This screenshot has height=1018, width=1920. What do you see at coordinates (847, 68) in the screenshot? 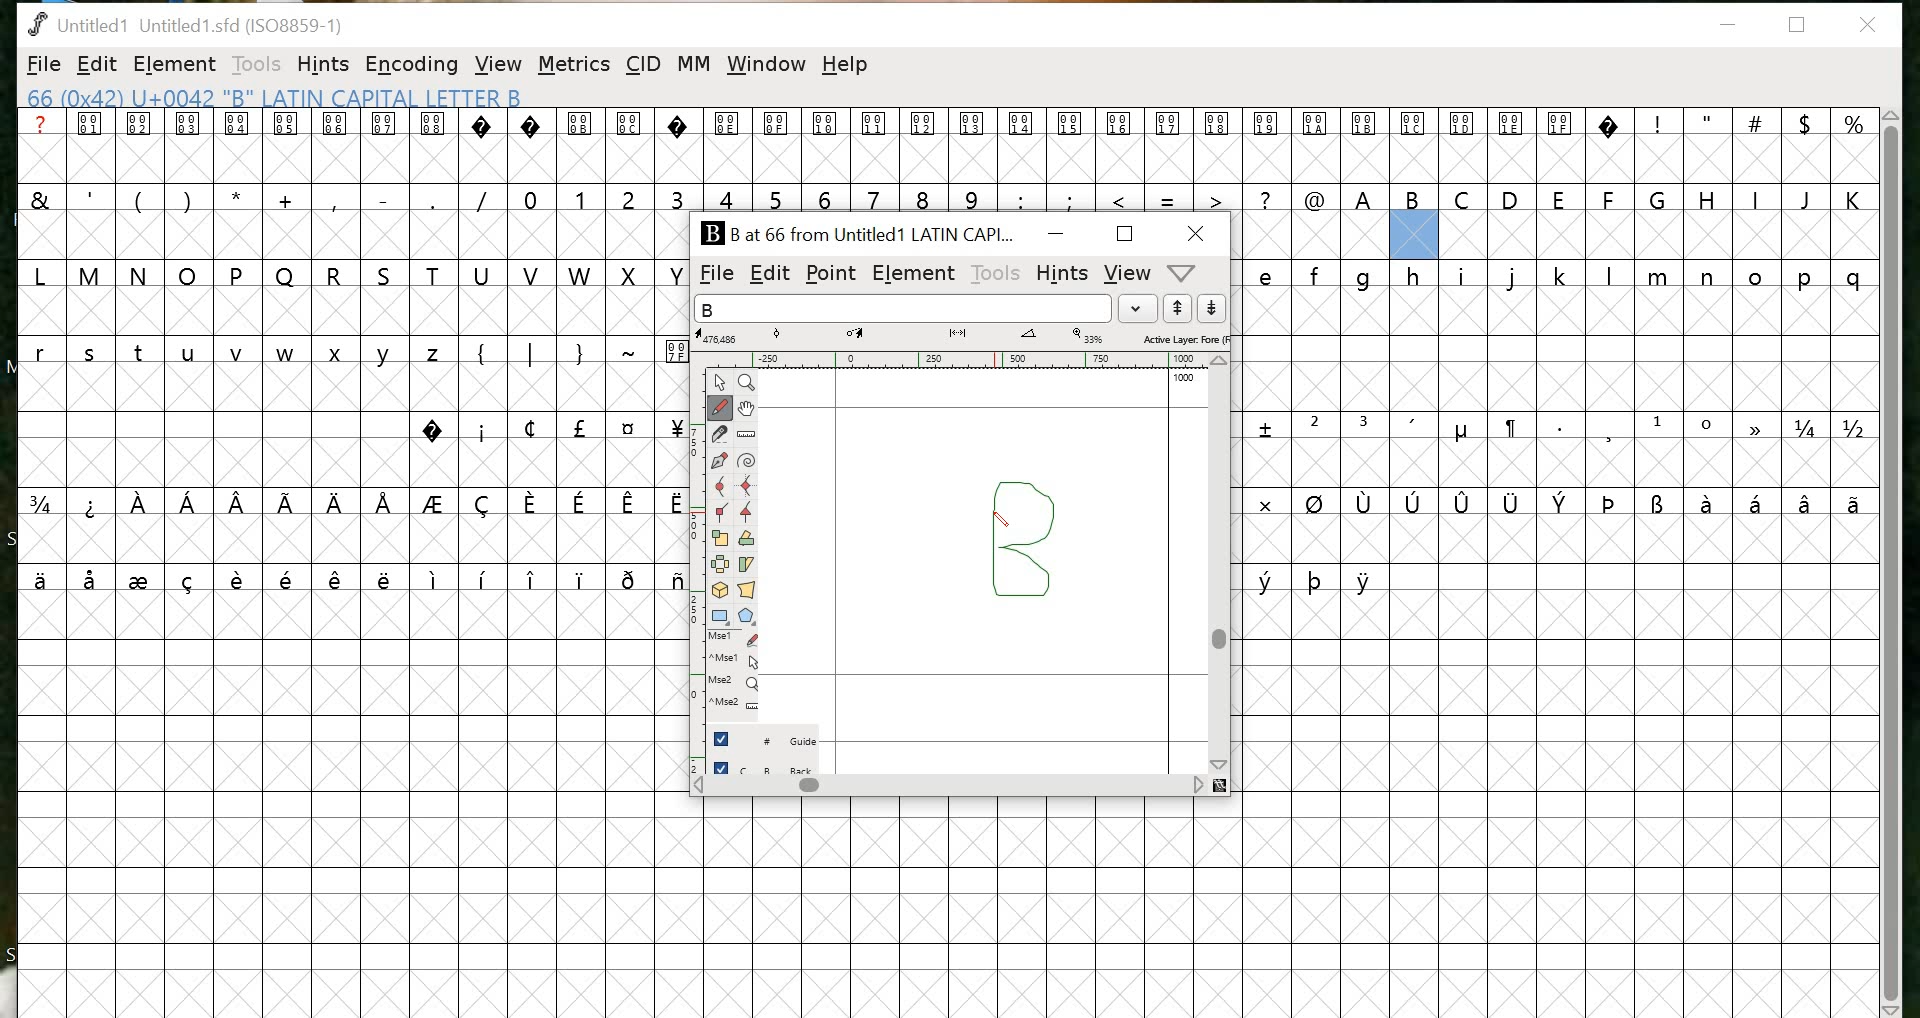
I see `help` at bounding box center [847, 68].